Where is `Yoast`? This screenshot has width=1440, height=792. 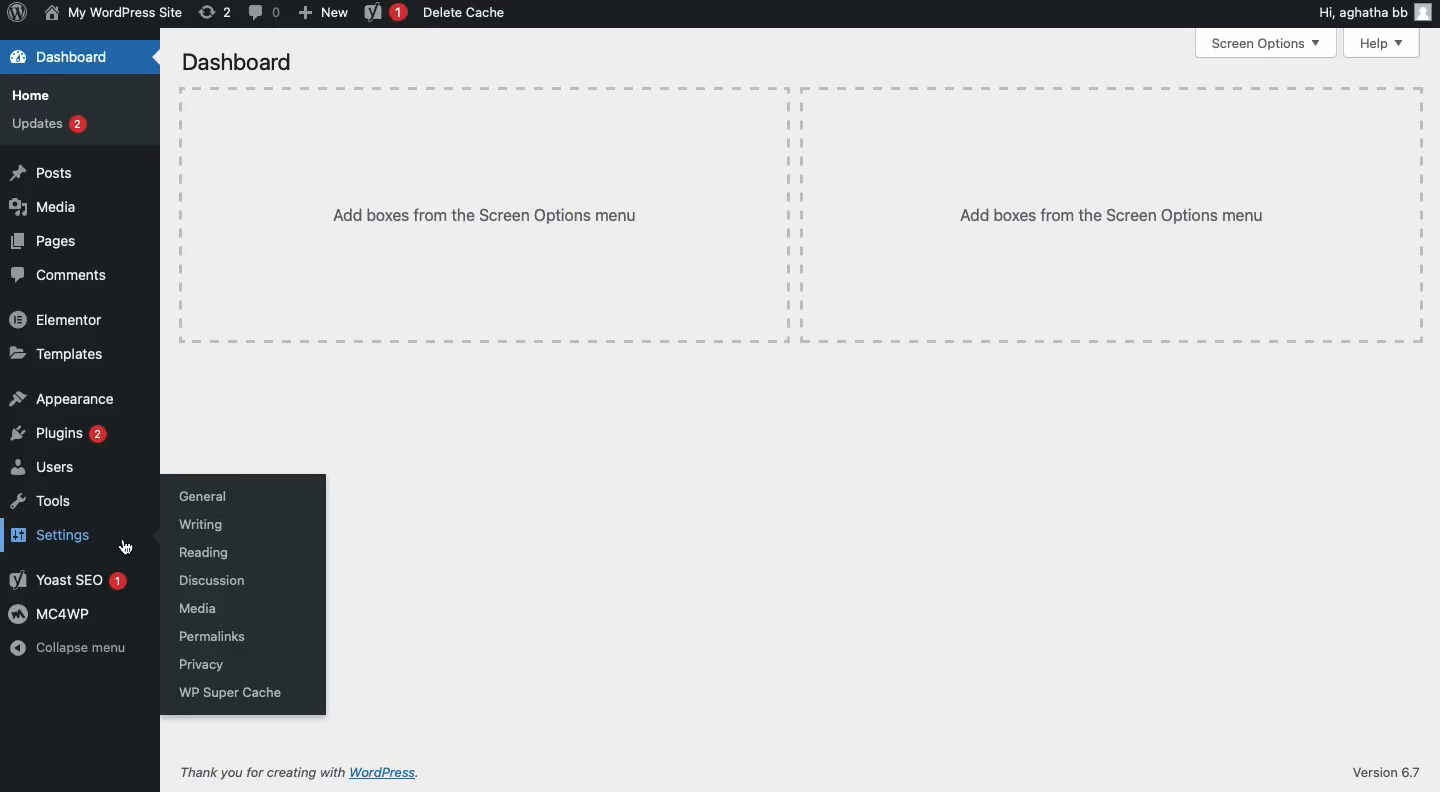 Yoast is located at coordinates (382, 14).